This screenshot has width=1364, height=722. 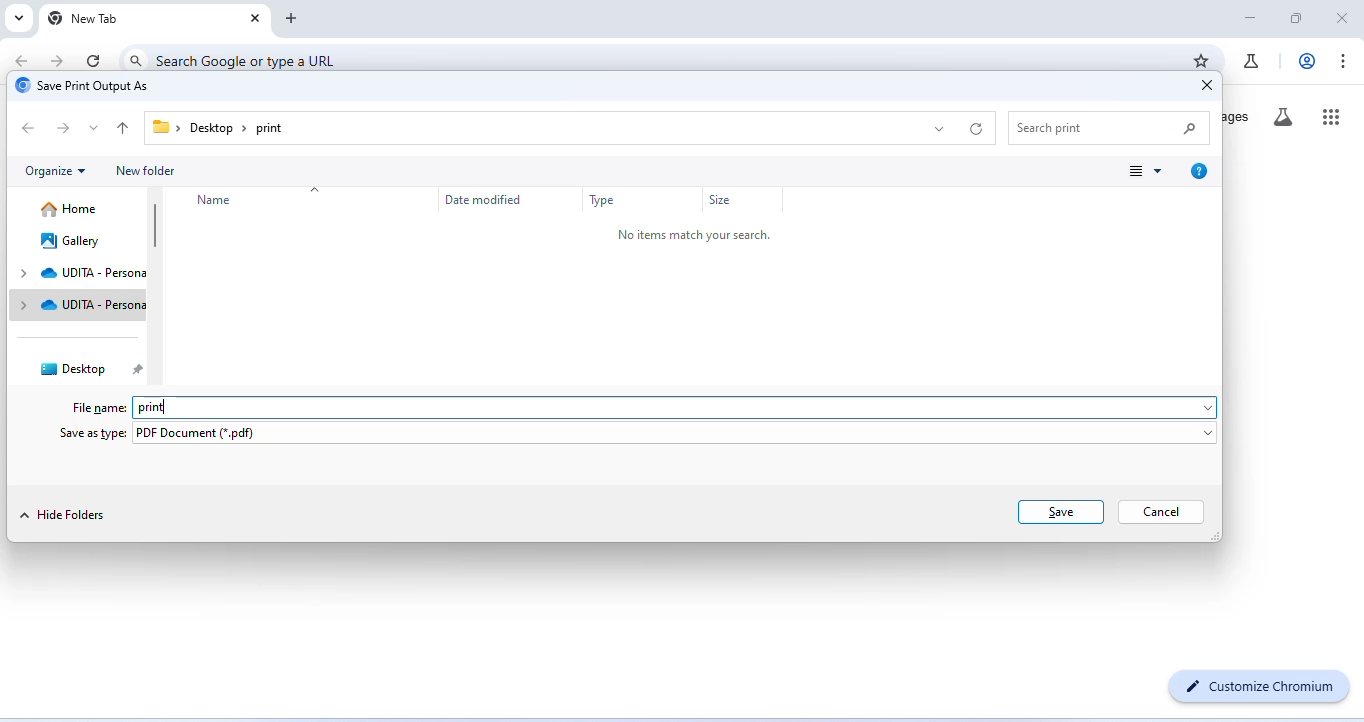 I want to click on drop down, so click(x=316, y=186).